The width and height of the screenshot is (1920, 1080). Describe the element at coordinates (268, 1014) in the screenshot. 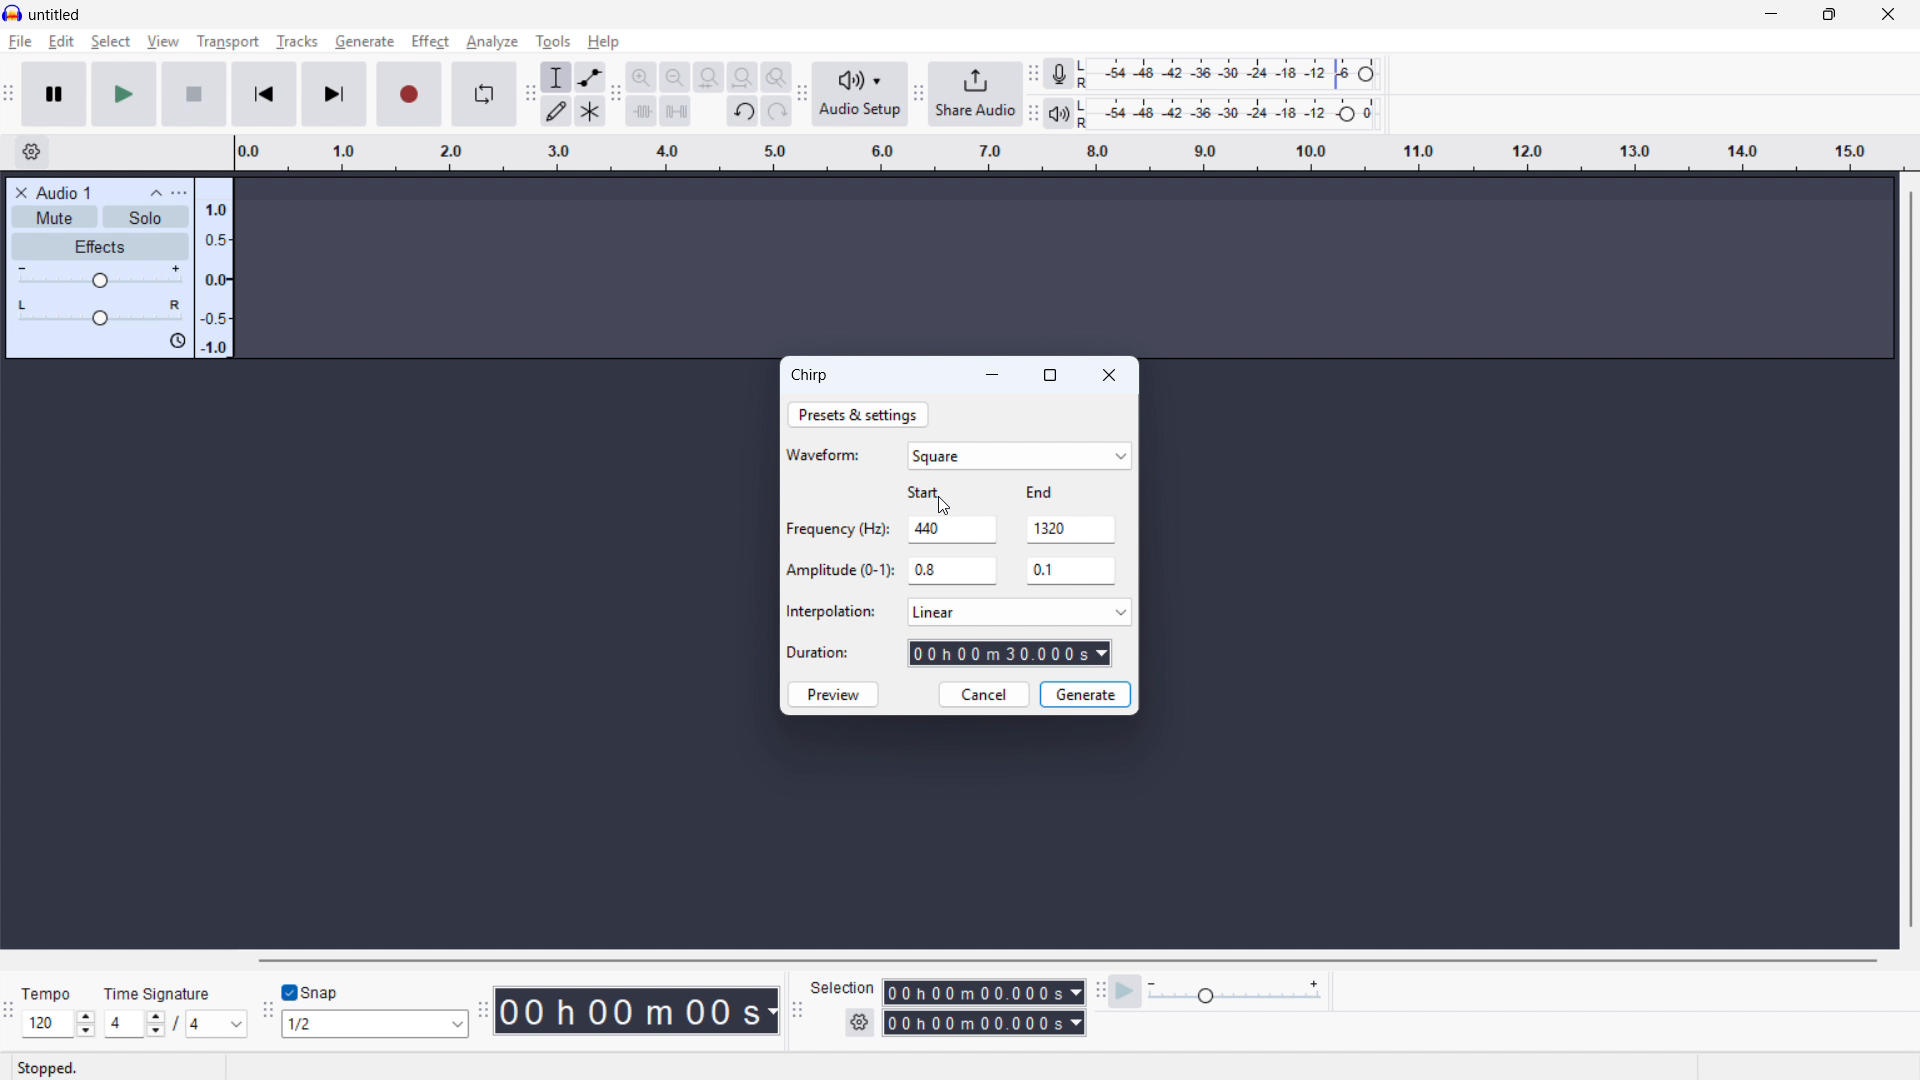

I see `Snapping toolbar ` at that location.